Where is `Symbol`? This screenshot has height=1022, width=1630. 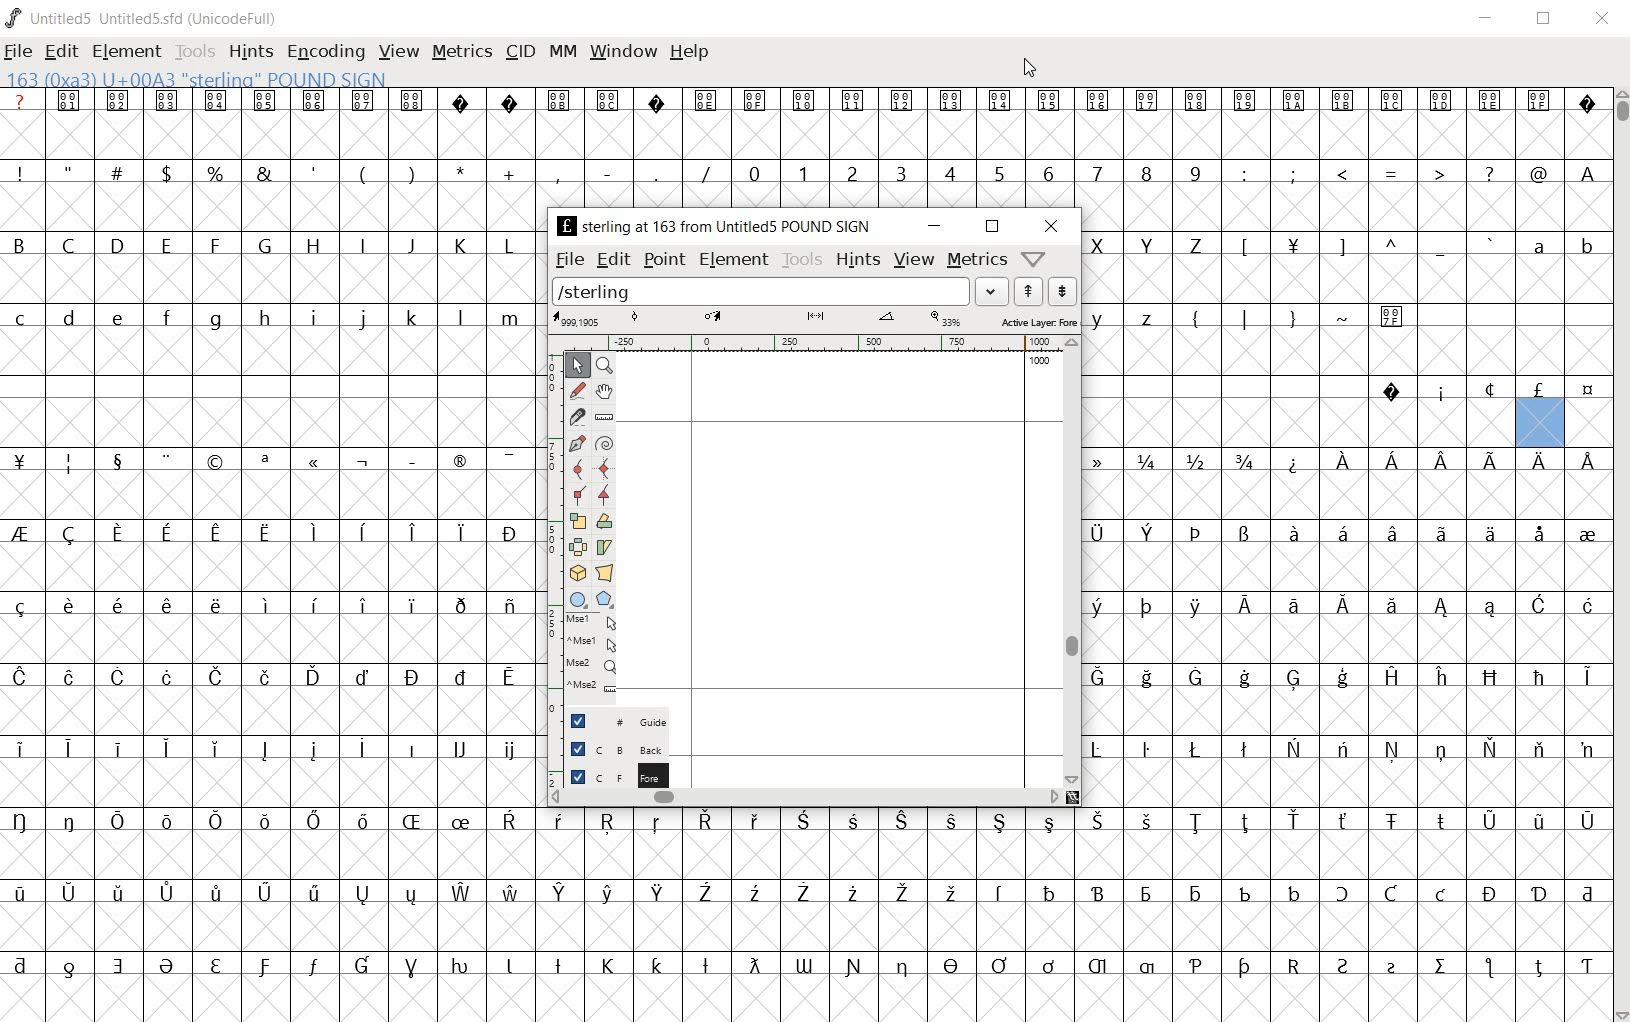
Symbol is located at coordinates (167, 679).